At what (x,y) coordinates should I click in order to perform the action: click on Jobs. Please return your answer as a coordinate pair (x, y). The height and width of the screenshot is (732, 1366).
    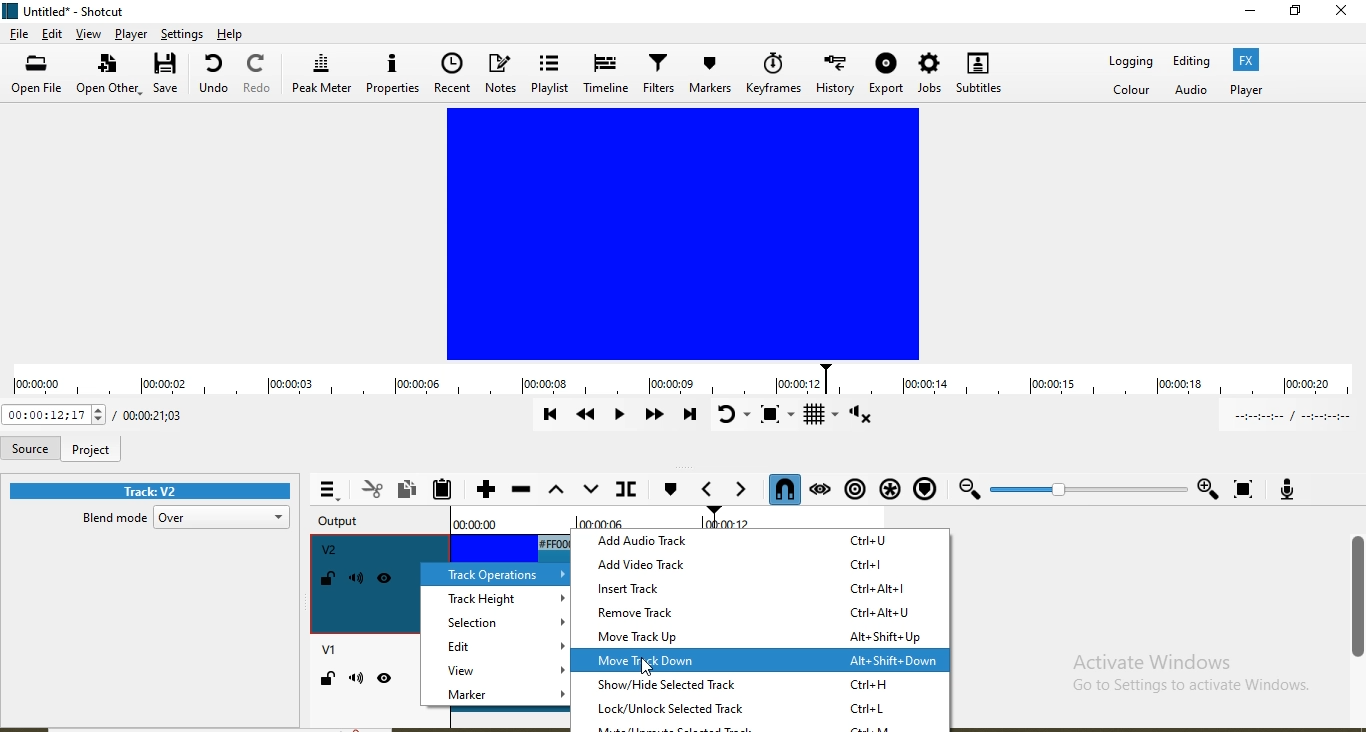
    Looking at the image, I should click on (929, 76).